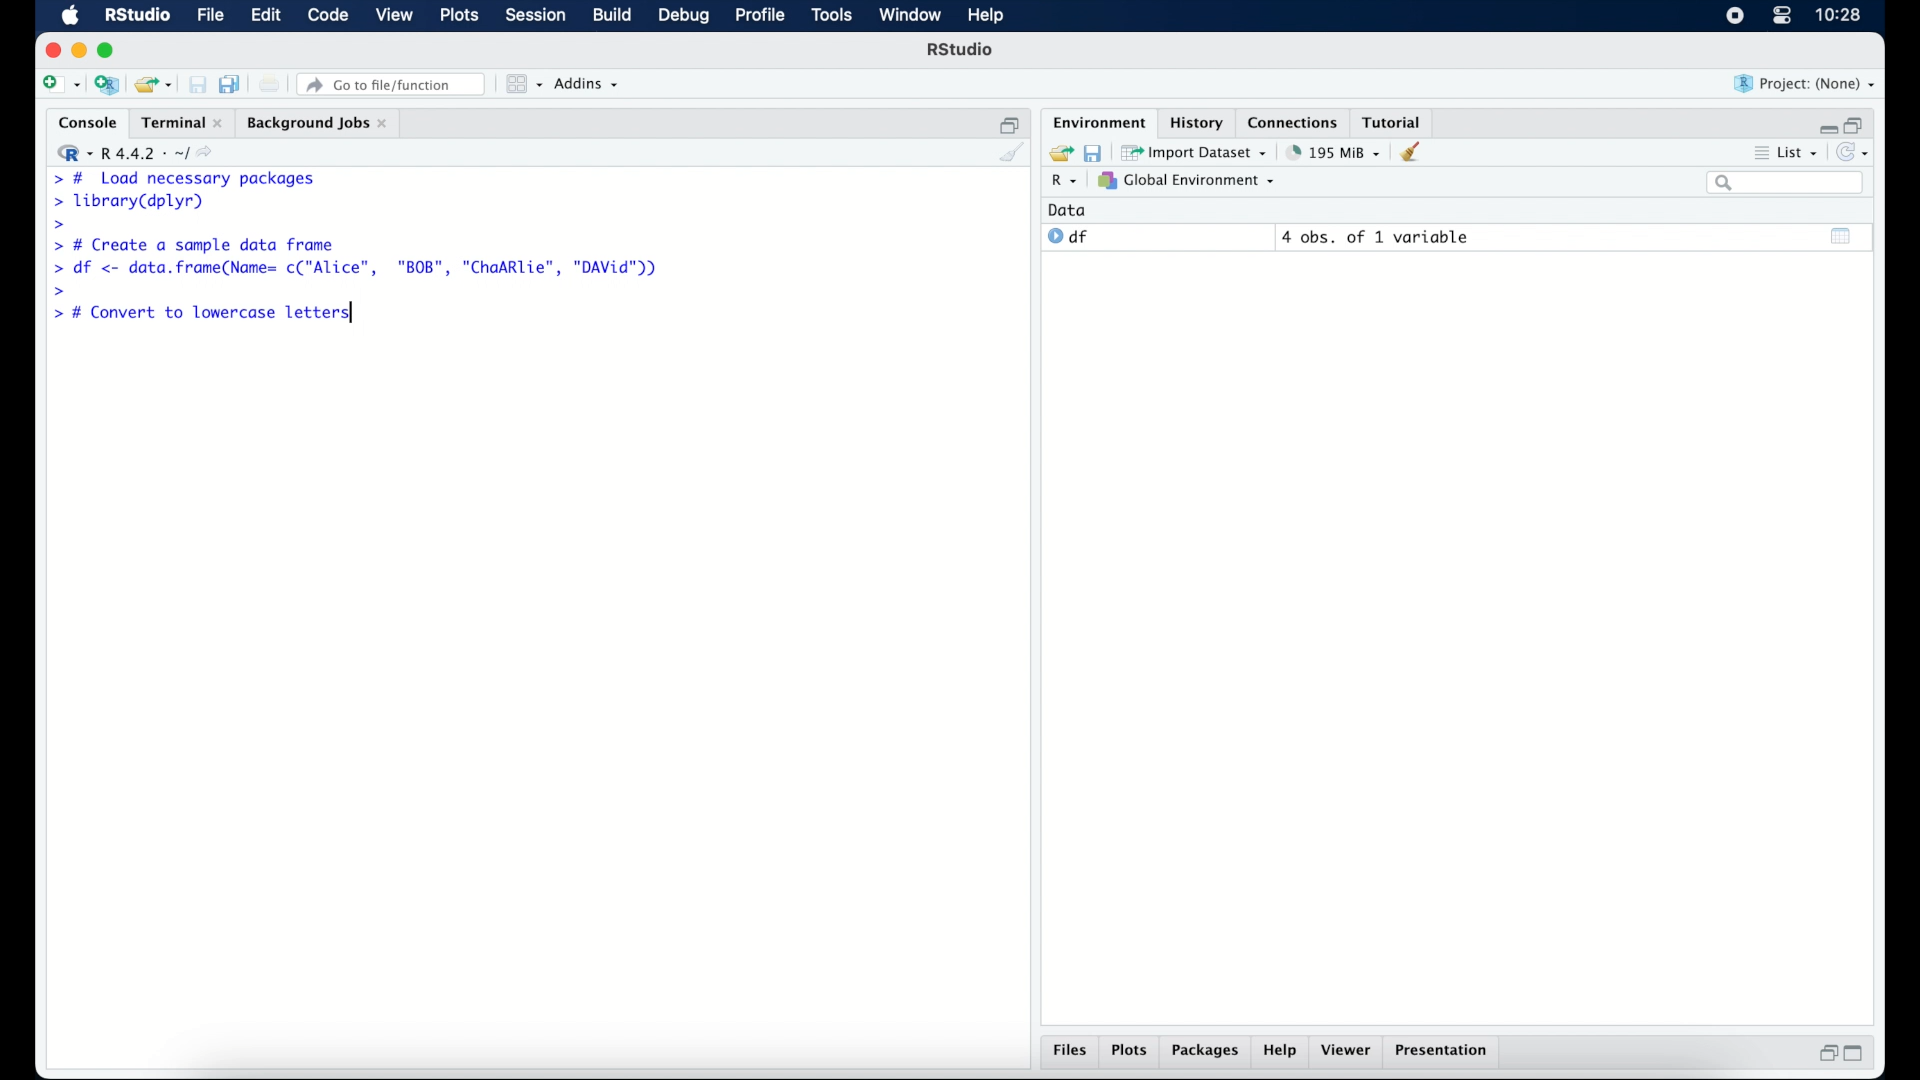 Image resolution: width=1920 pixels, height=1080 pixels. What do you see at coordinates (270, 84) in the screenshot?
I see `print` at bounding box center [270, 84].